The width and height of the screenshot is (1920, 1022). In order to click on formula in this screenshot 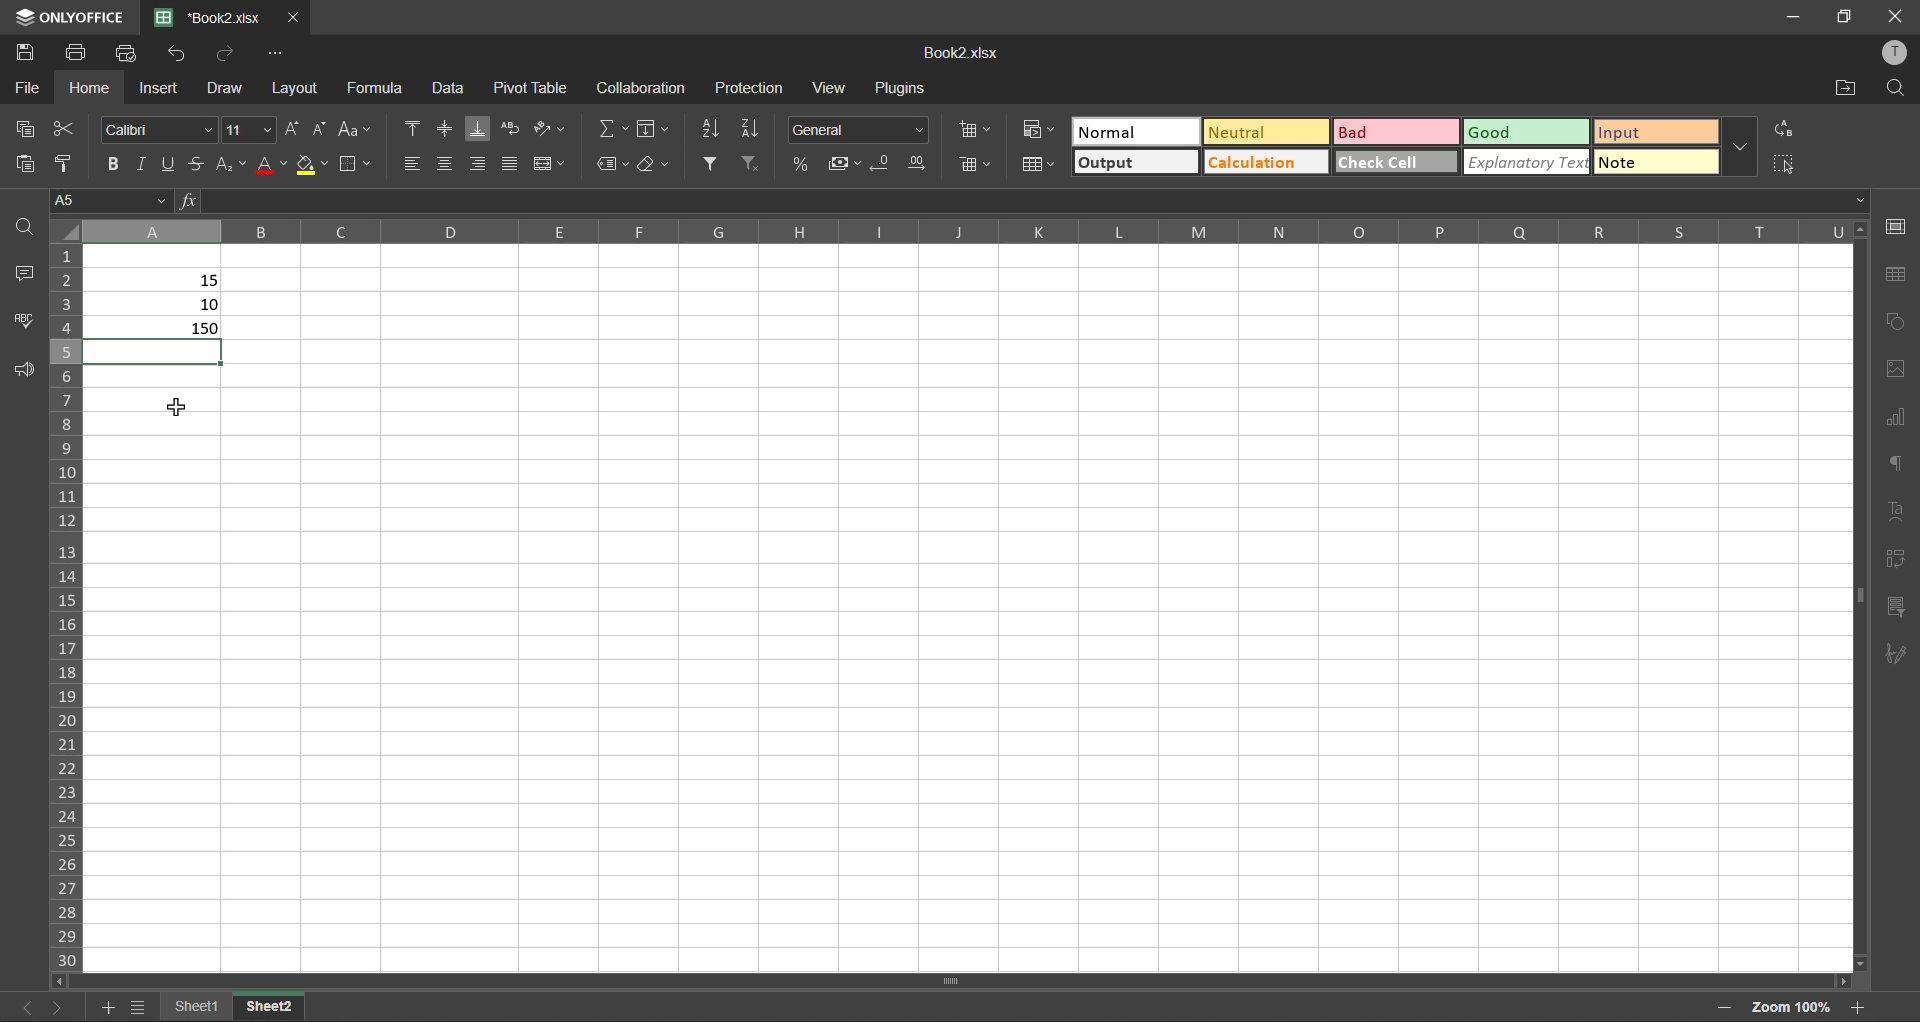, I will do `click(384, 87)`.